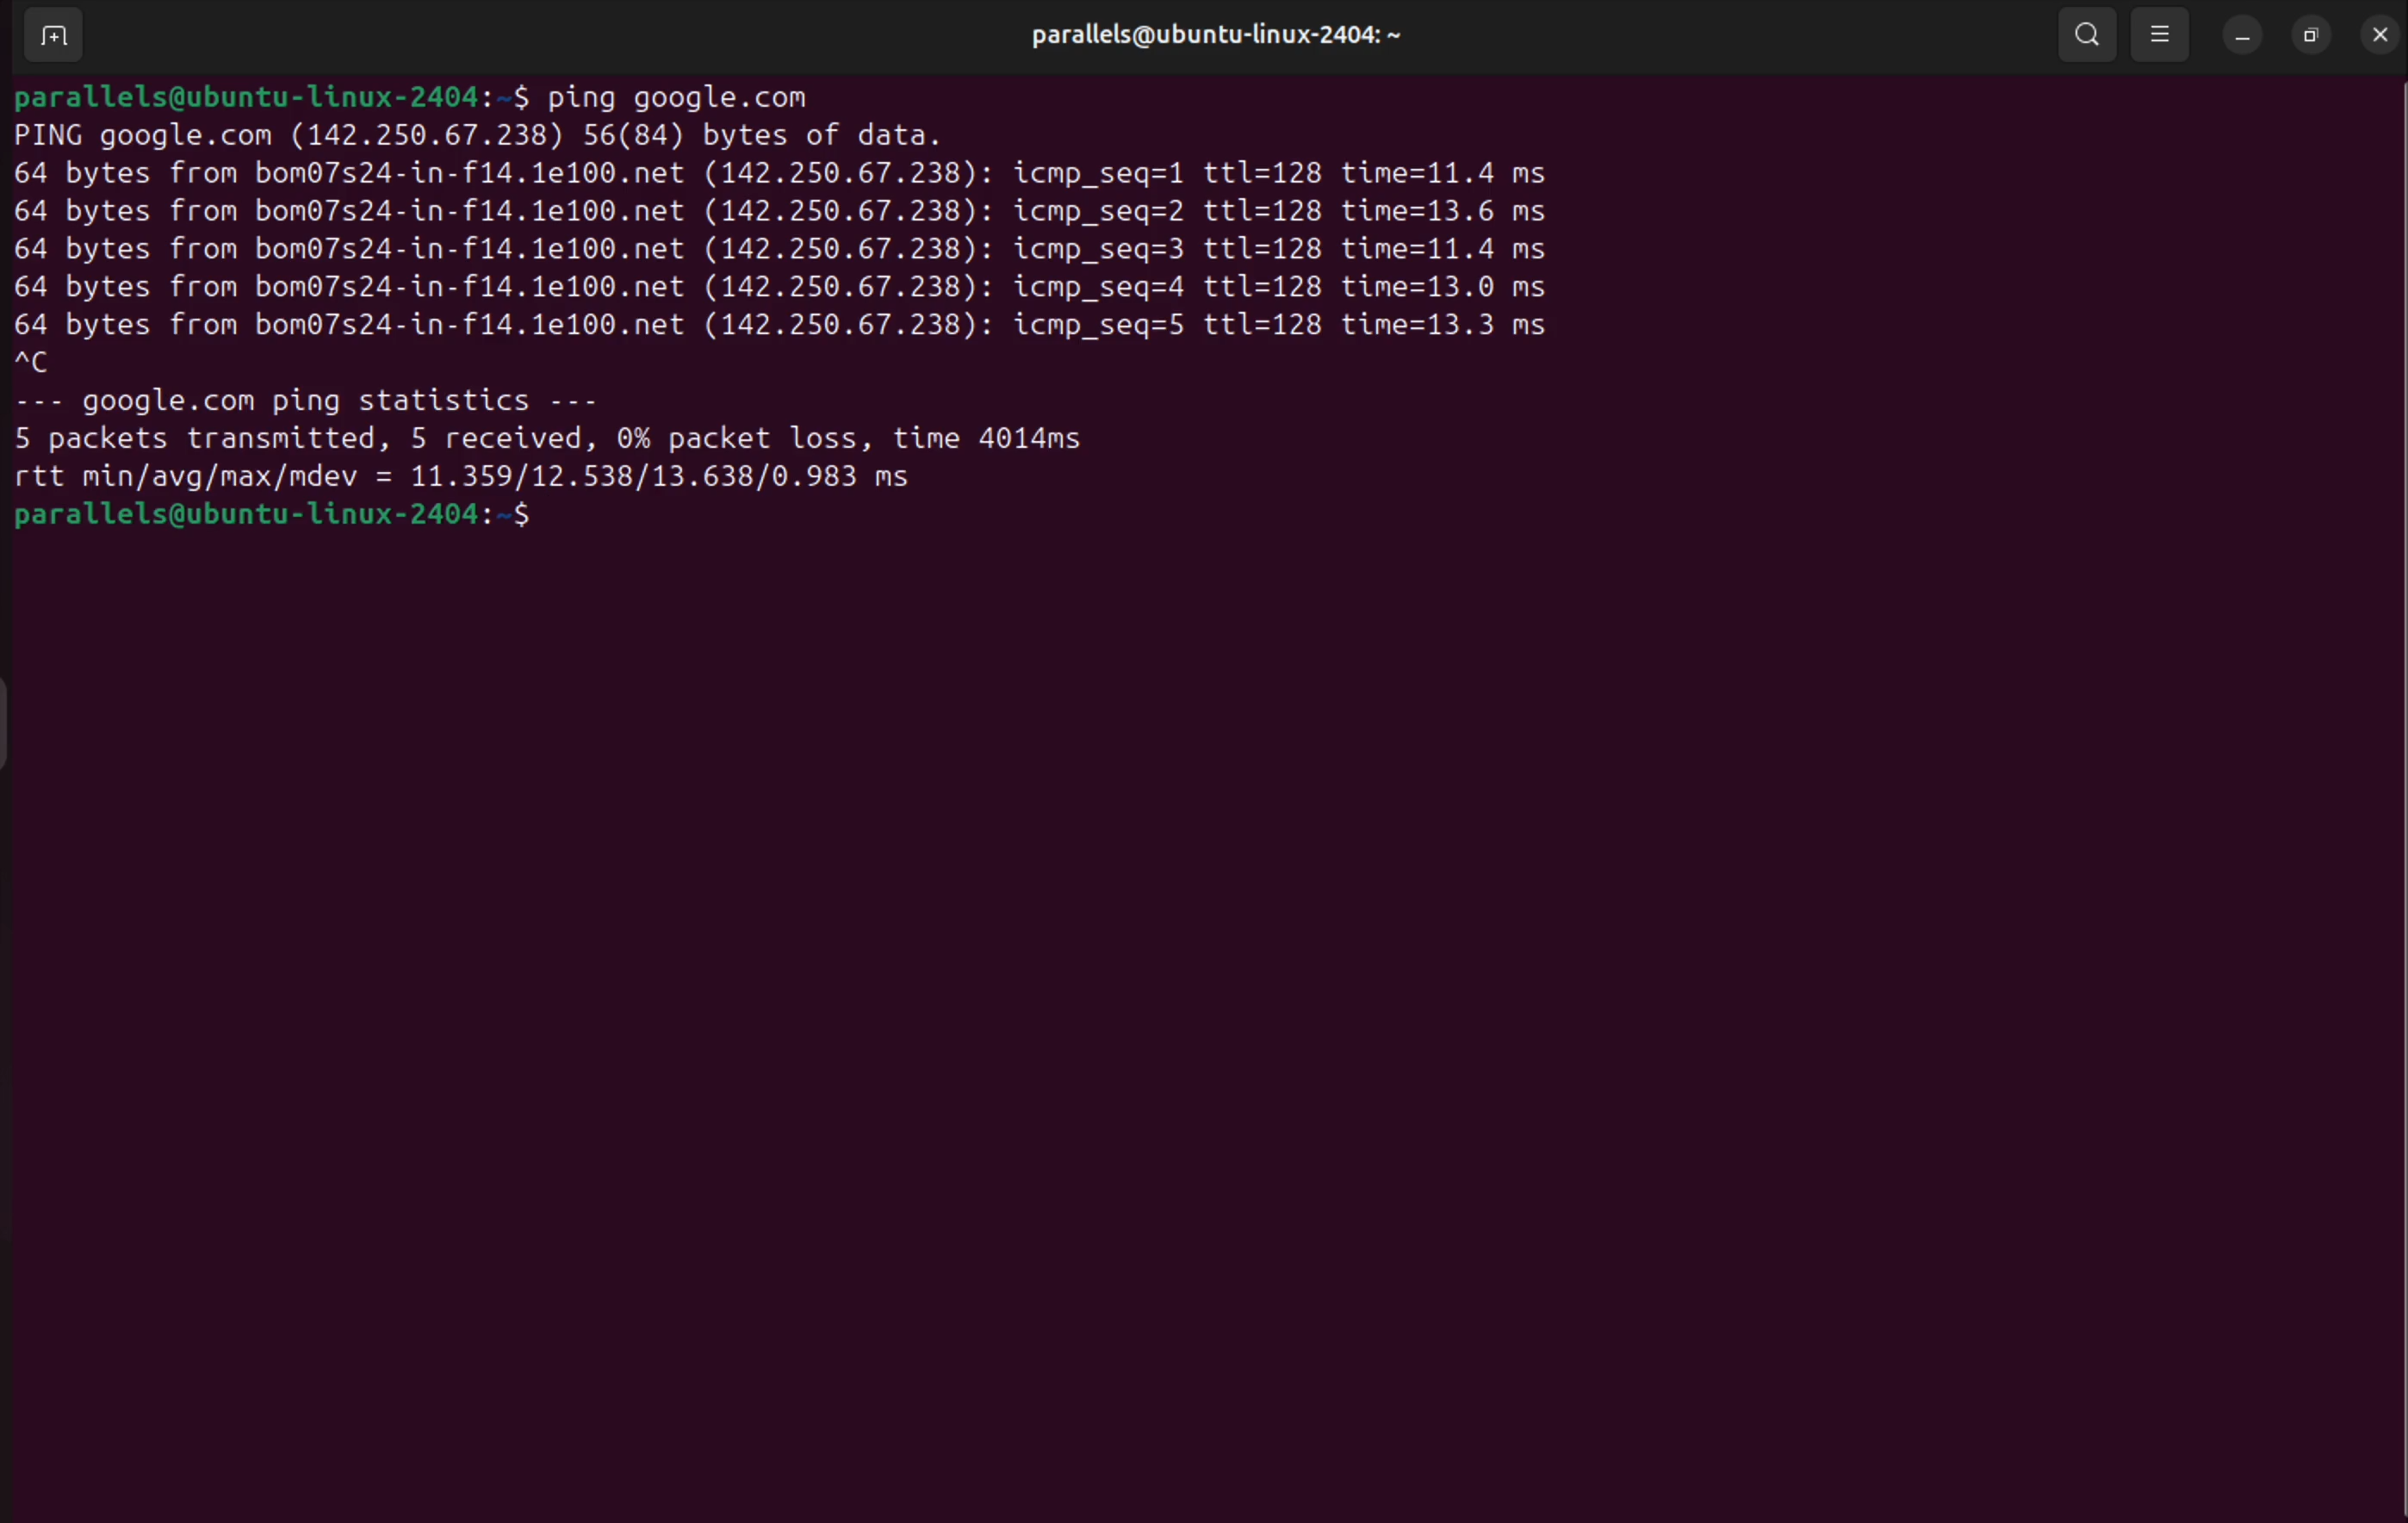 This screenshot has width=2408, height=1523. I want to click on ttl 128, so click(1269, 251).